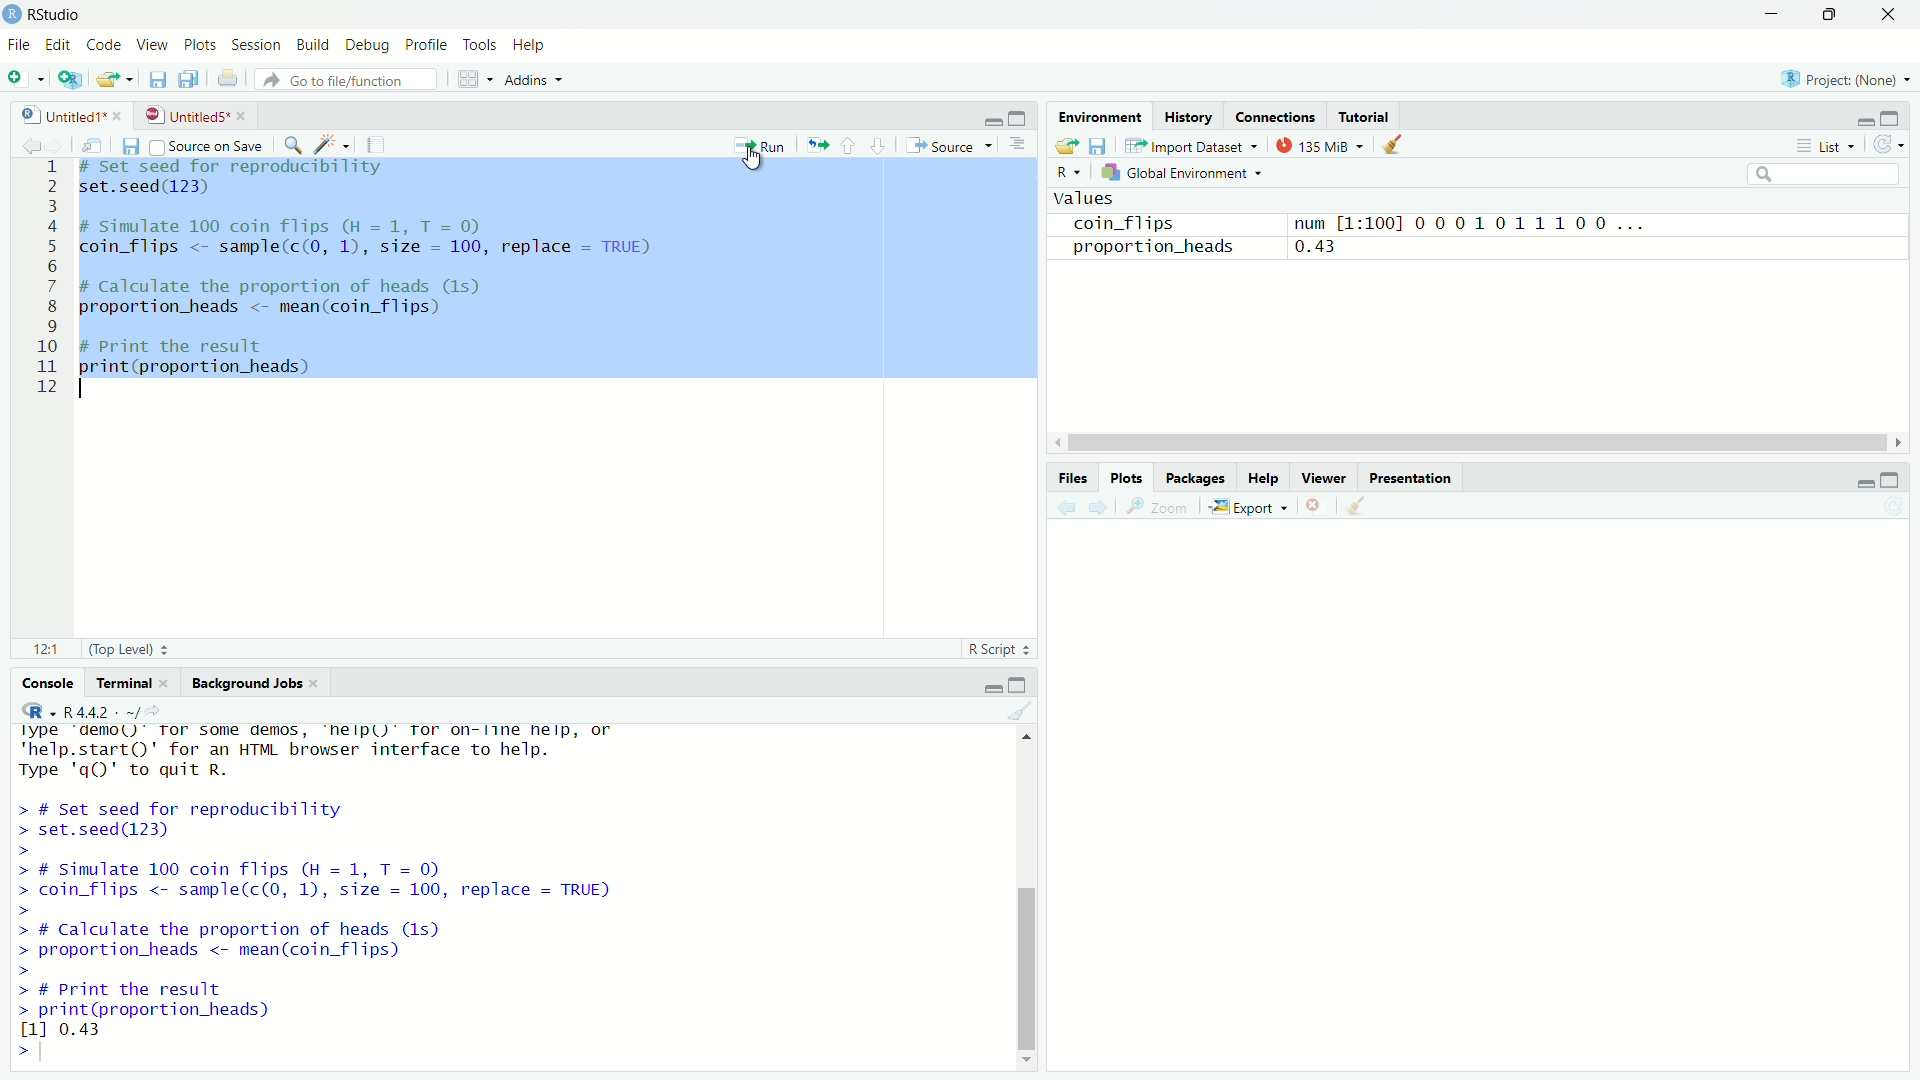 The image size is (1920, 1080). Describe the element at coordinates (1196, 478) in the screenshot. I see `Packages` at that location.